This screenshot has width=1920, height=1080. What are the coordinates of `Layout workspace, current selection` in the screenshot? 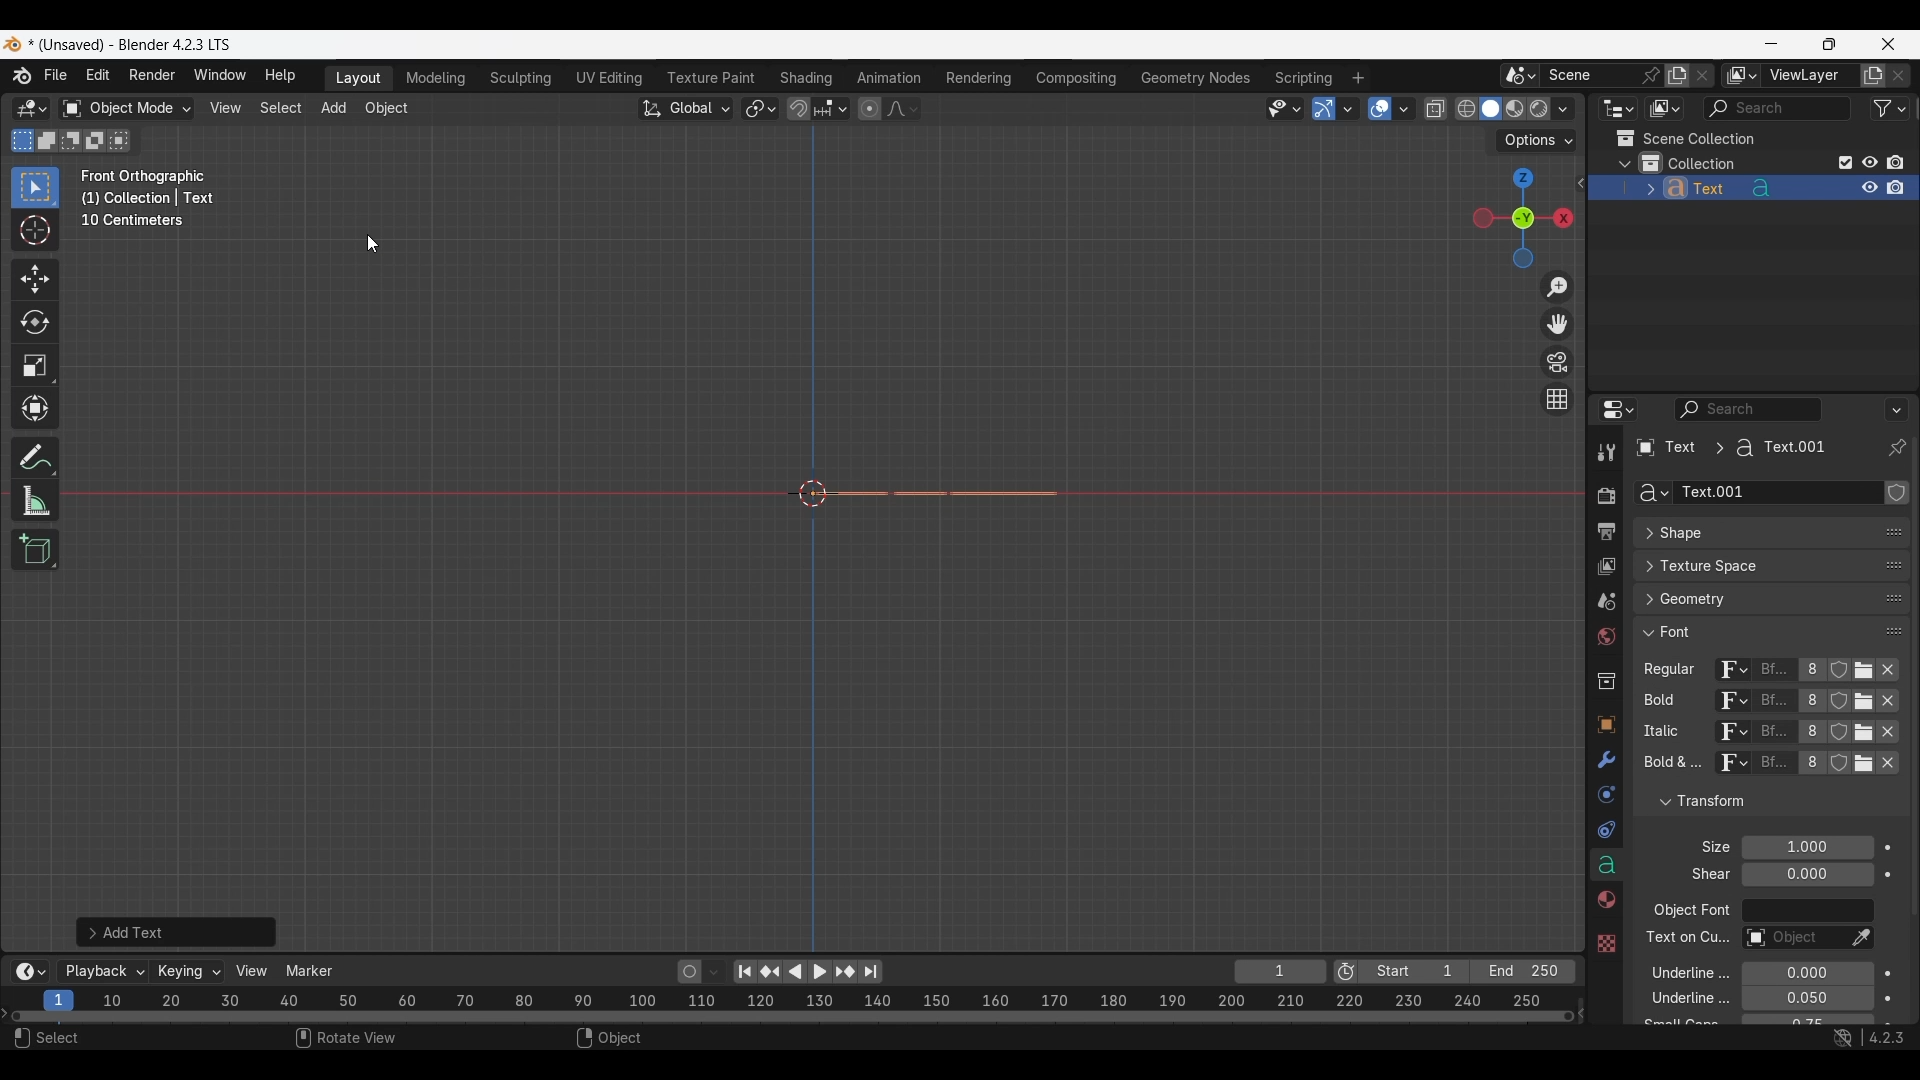 It's located at (358, 79).